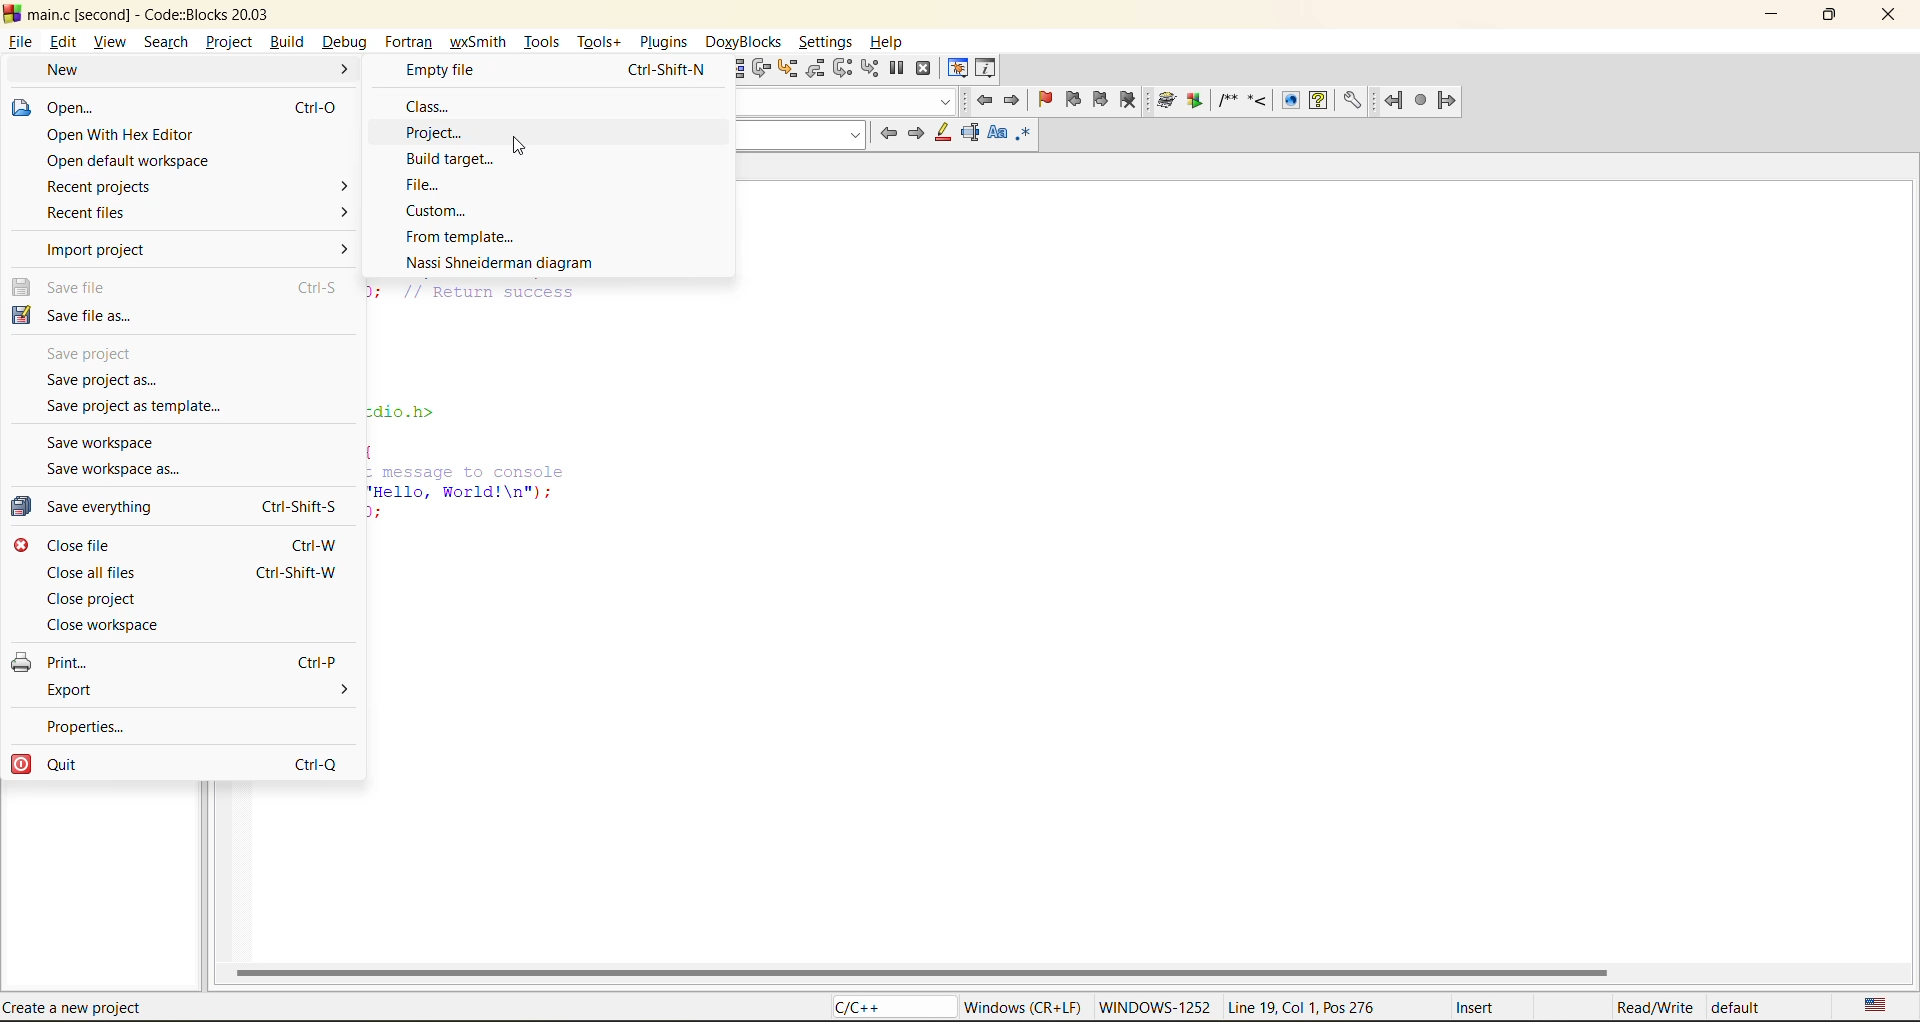  Describe the element at coordinates (544, 39) in the screenshot. I see `tools` at that location.